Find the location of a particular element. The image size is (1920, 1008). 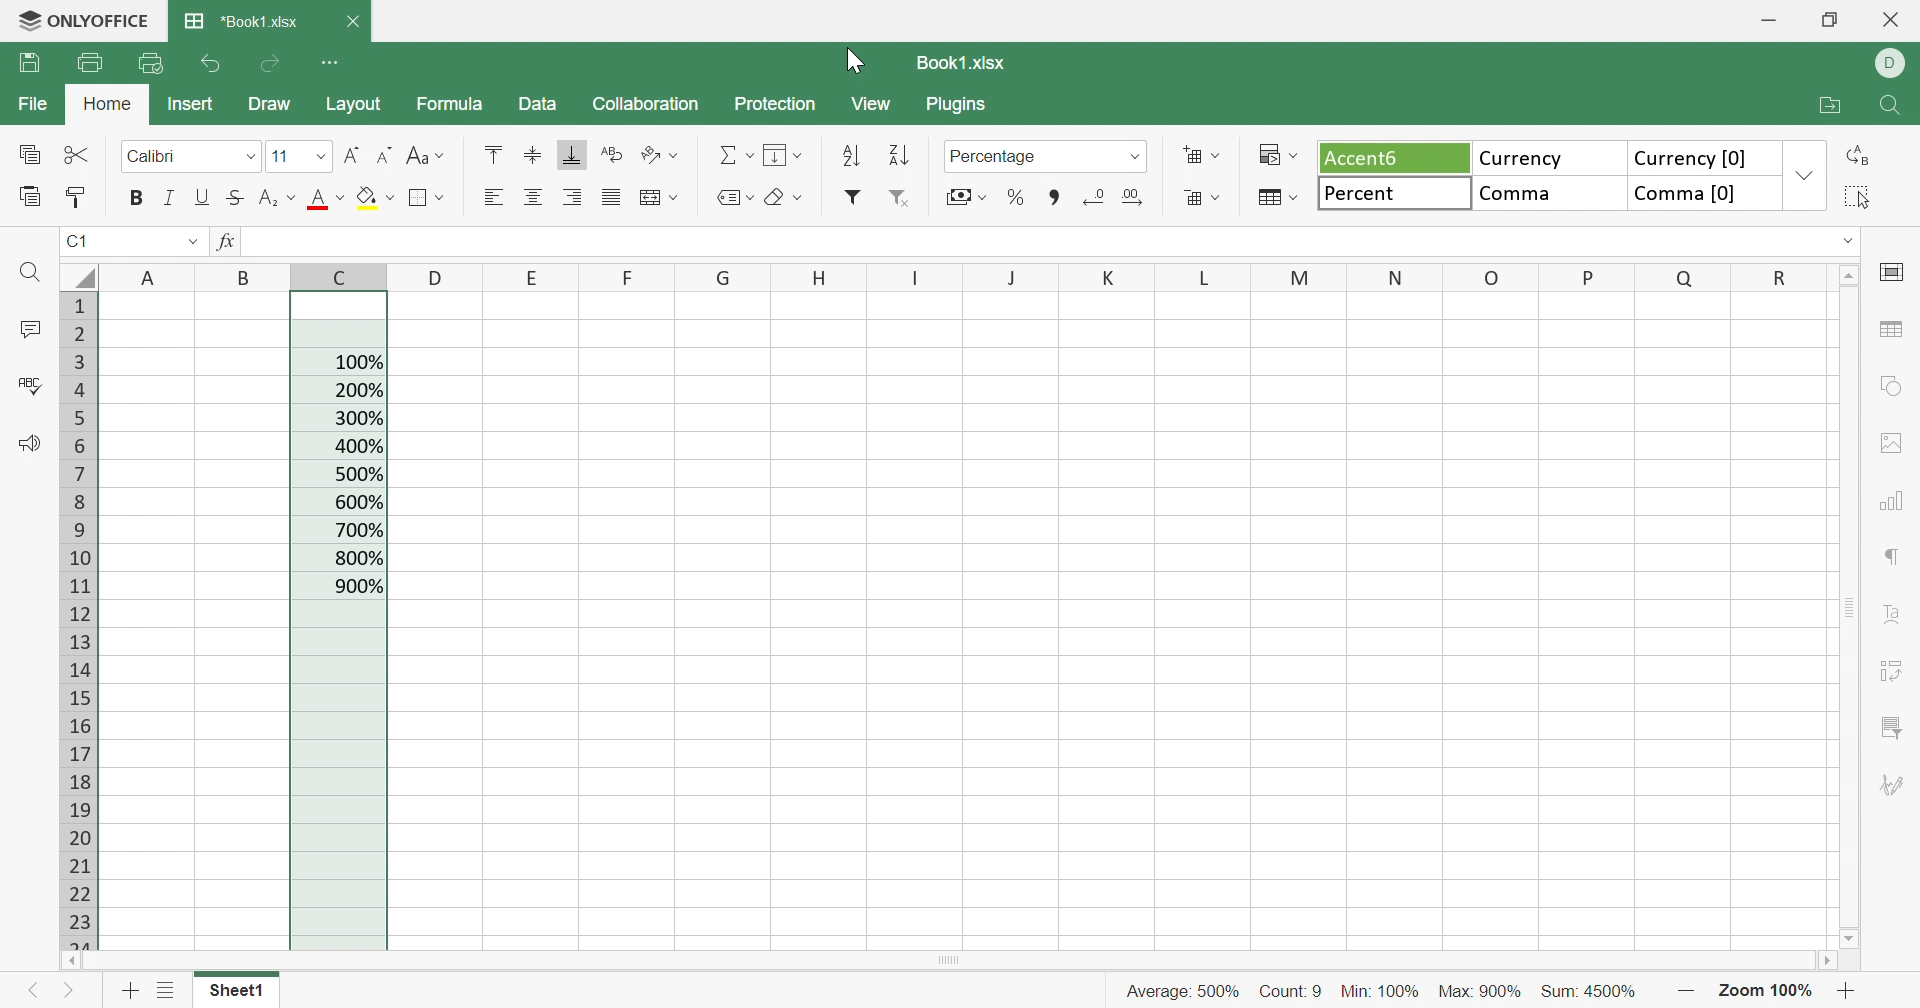

Orientation is located at coordinates (661, 156).